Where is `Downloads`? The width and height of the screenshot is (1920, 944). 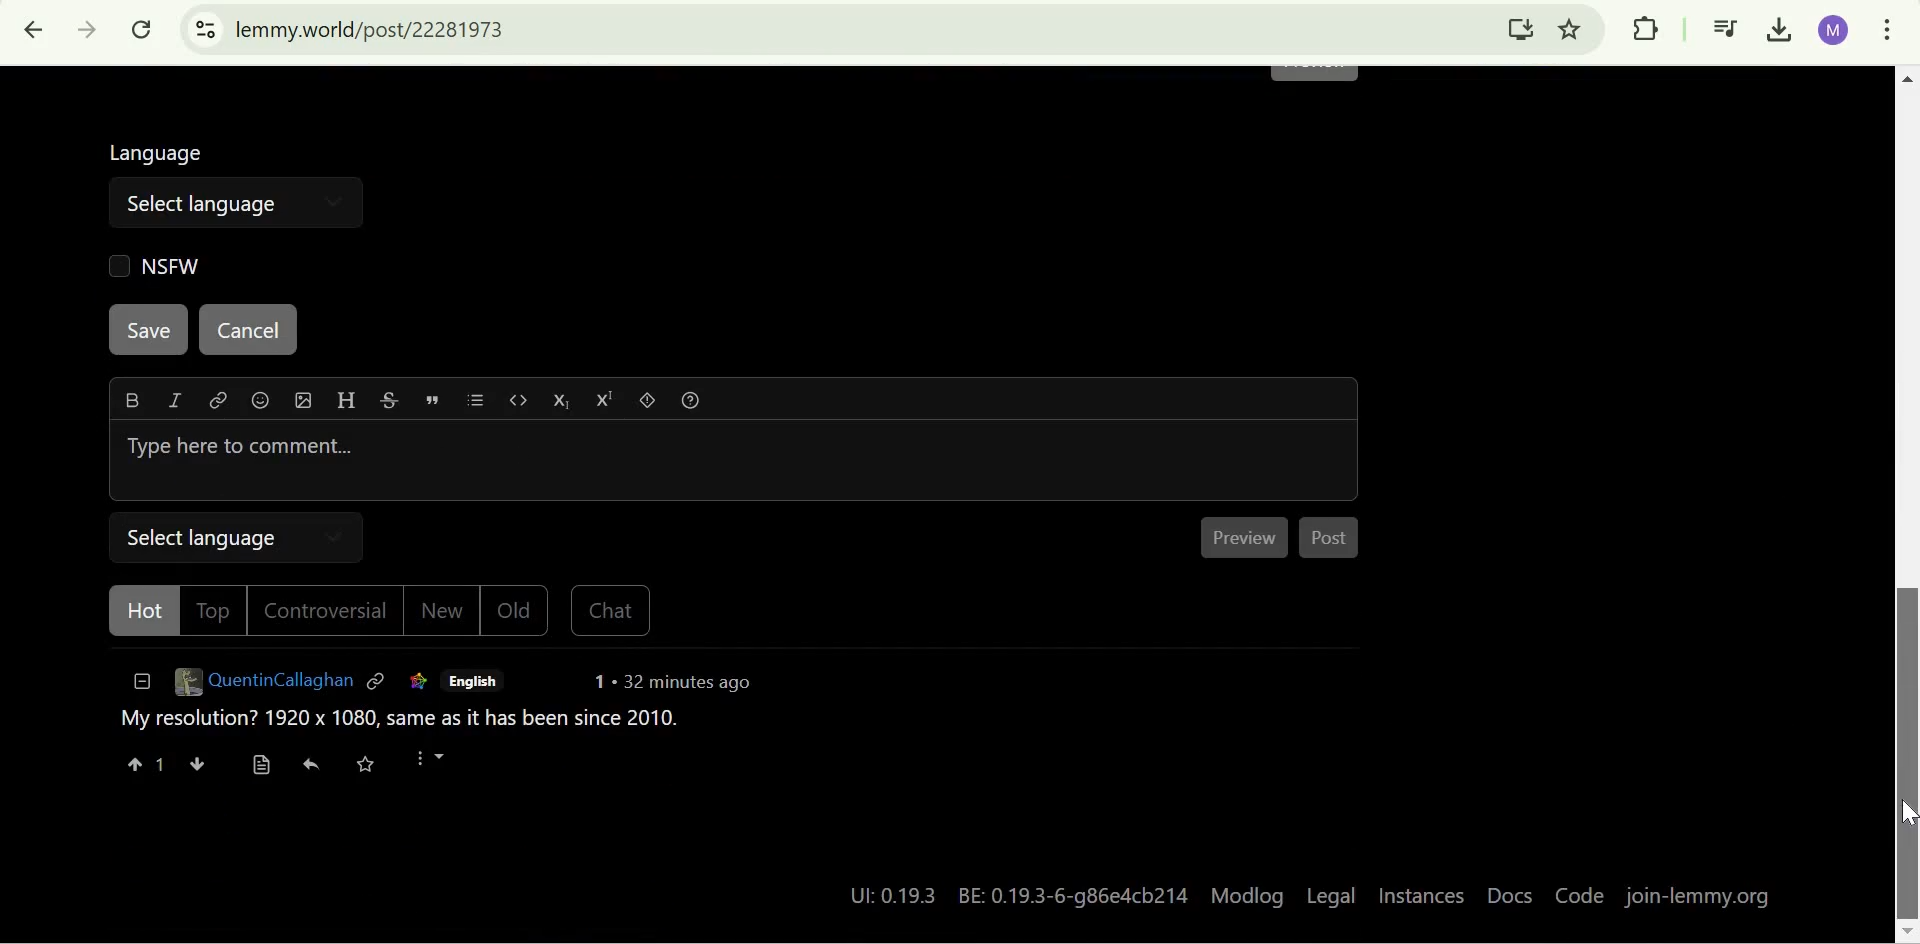 Downloads is located at coordinates (1782, 31).